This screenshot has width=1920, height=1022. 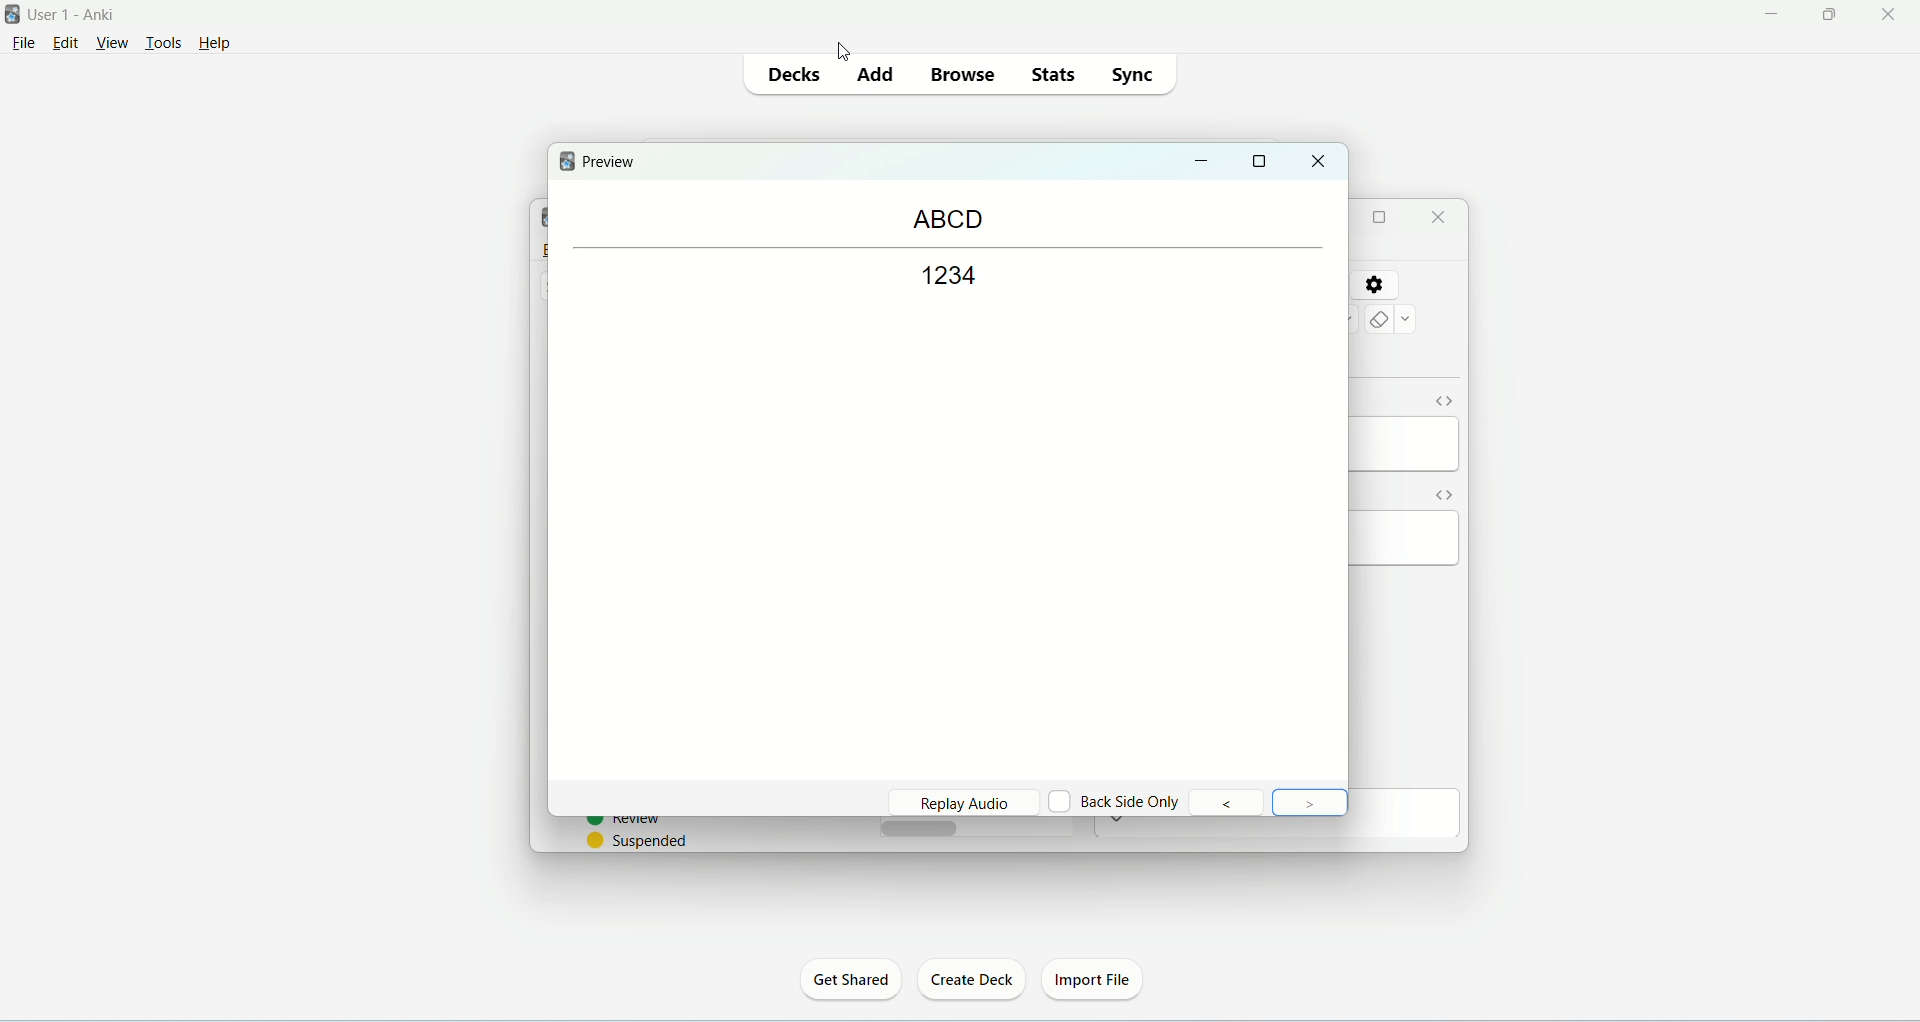 I want to click on view, so click(x=113, y=42).